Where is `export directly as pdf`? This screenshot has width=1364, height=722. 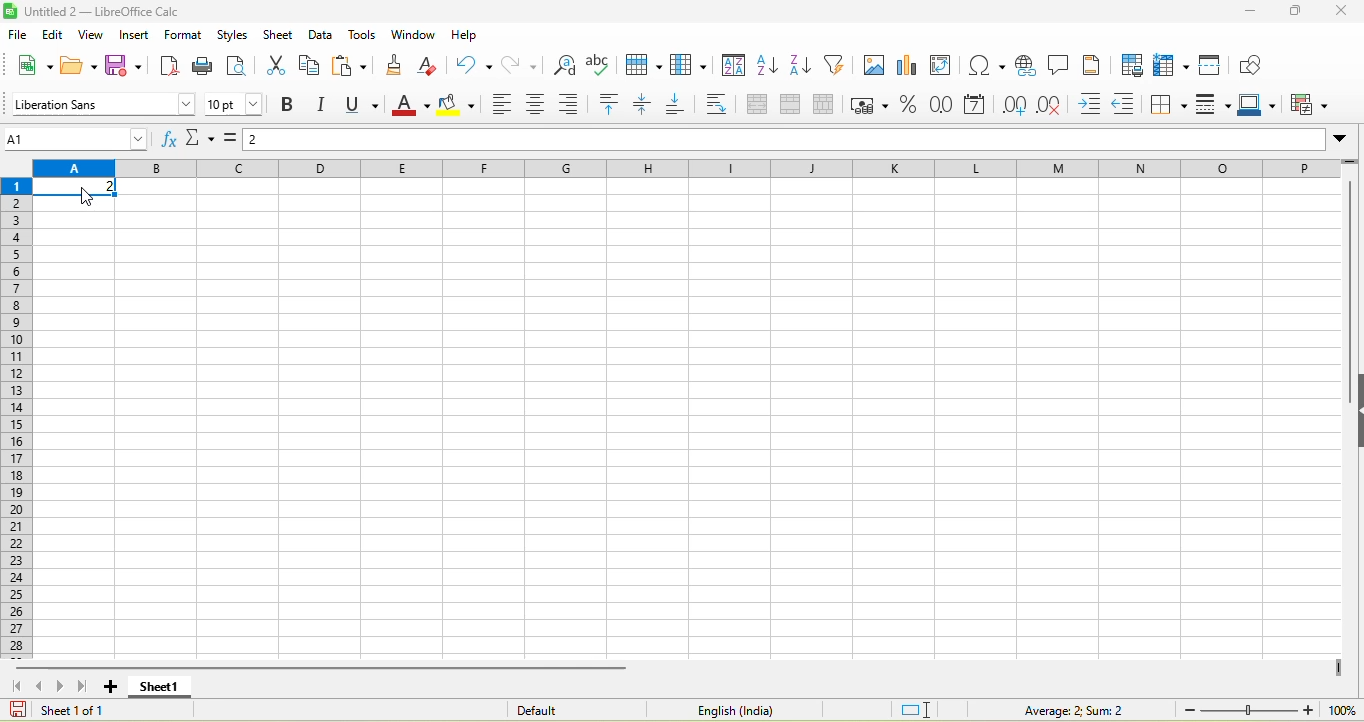 export directly as pdf is located at coordinates (174, 67).